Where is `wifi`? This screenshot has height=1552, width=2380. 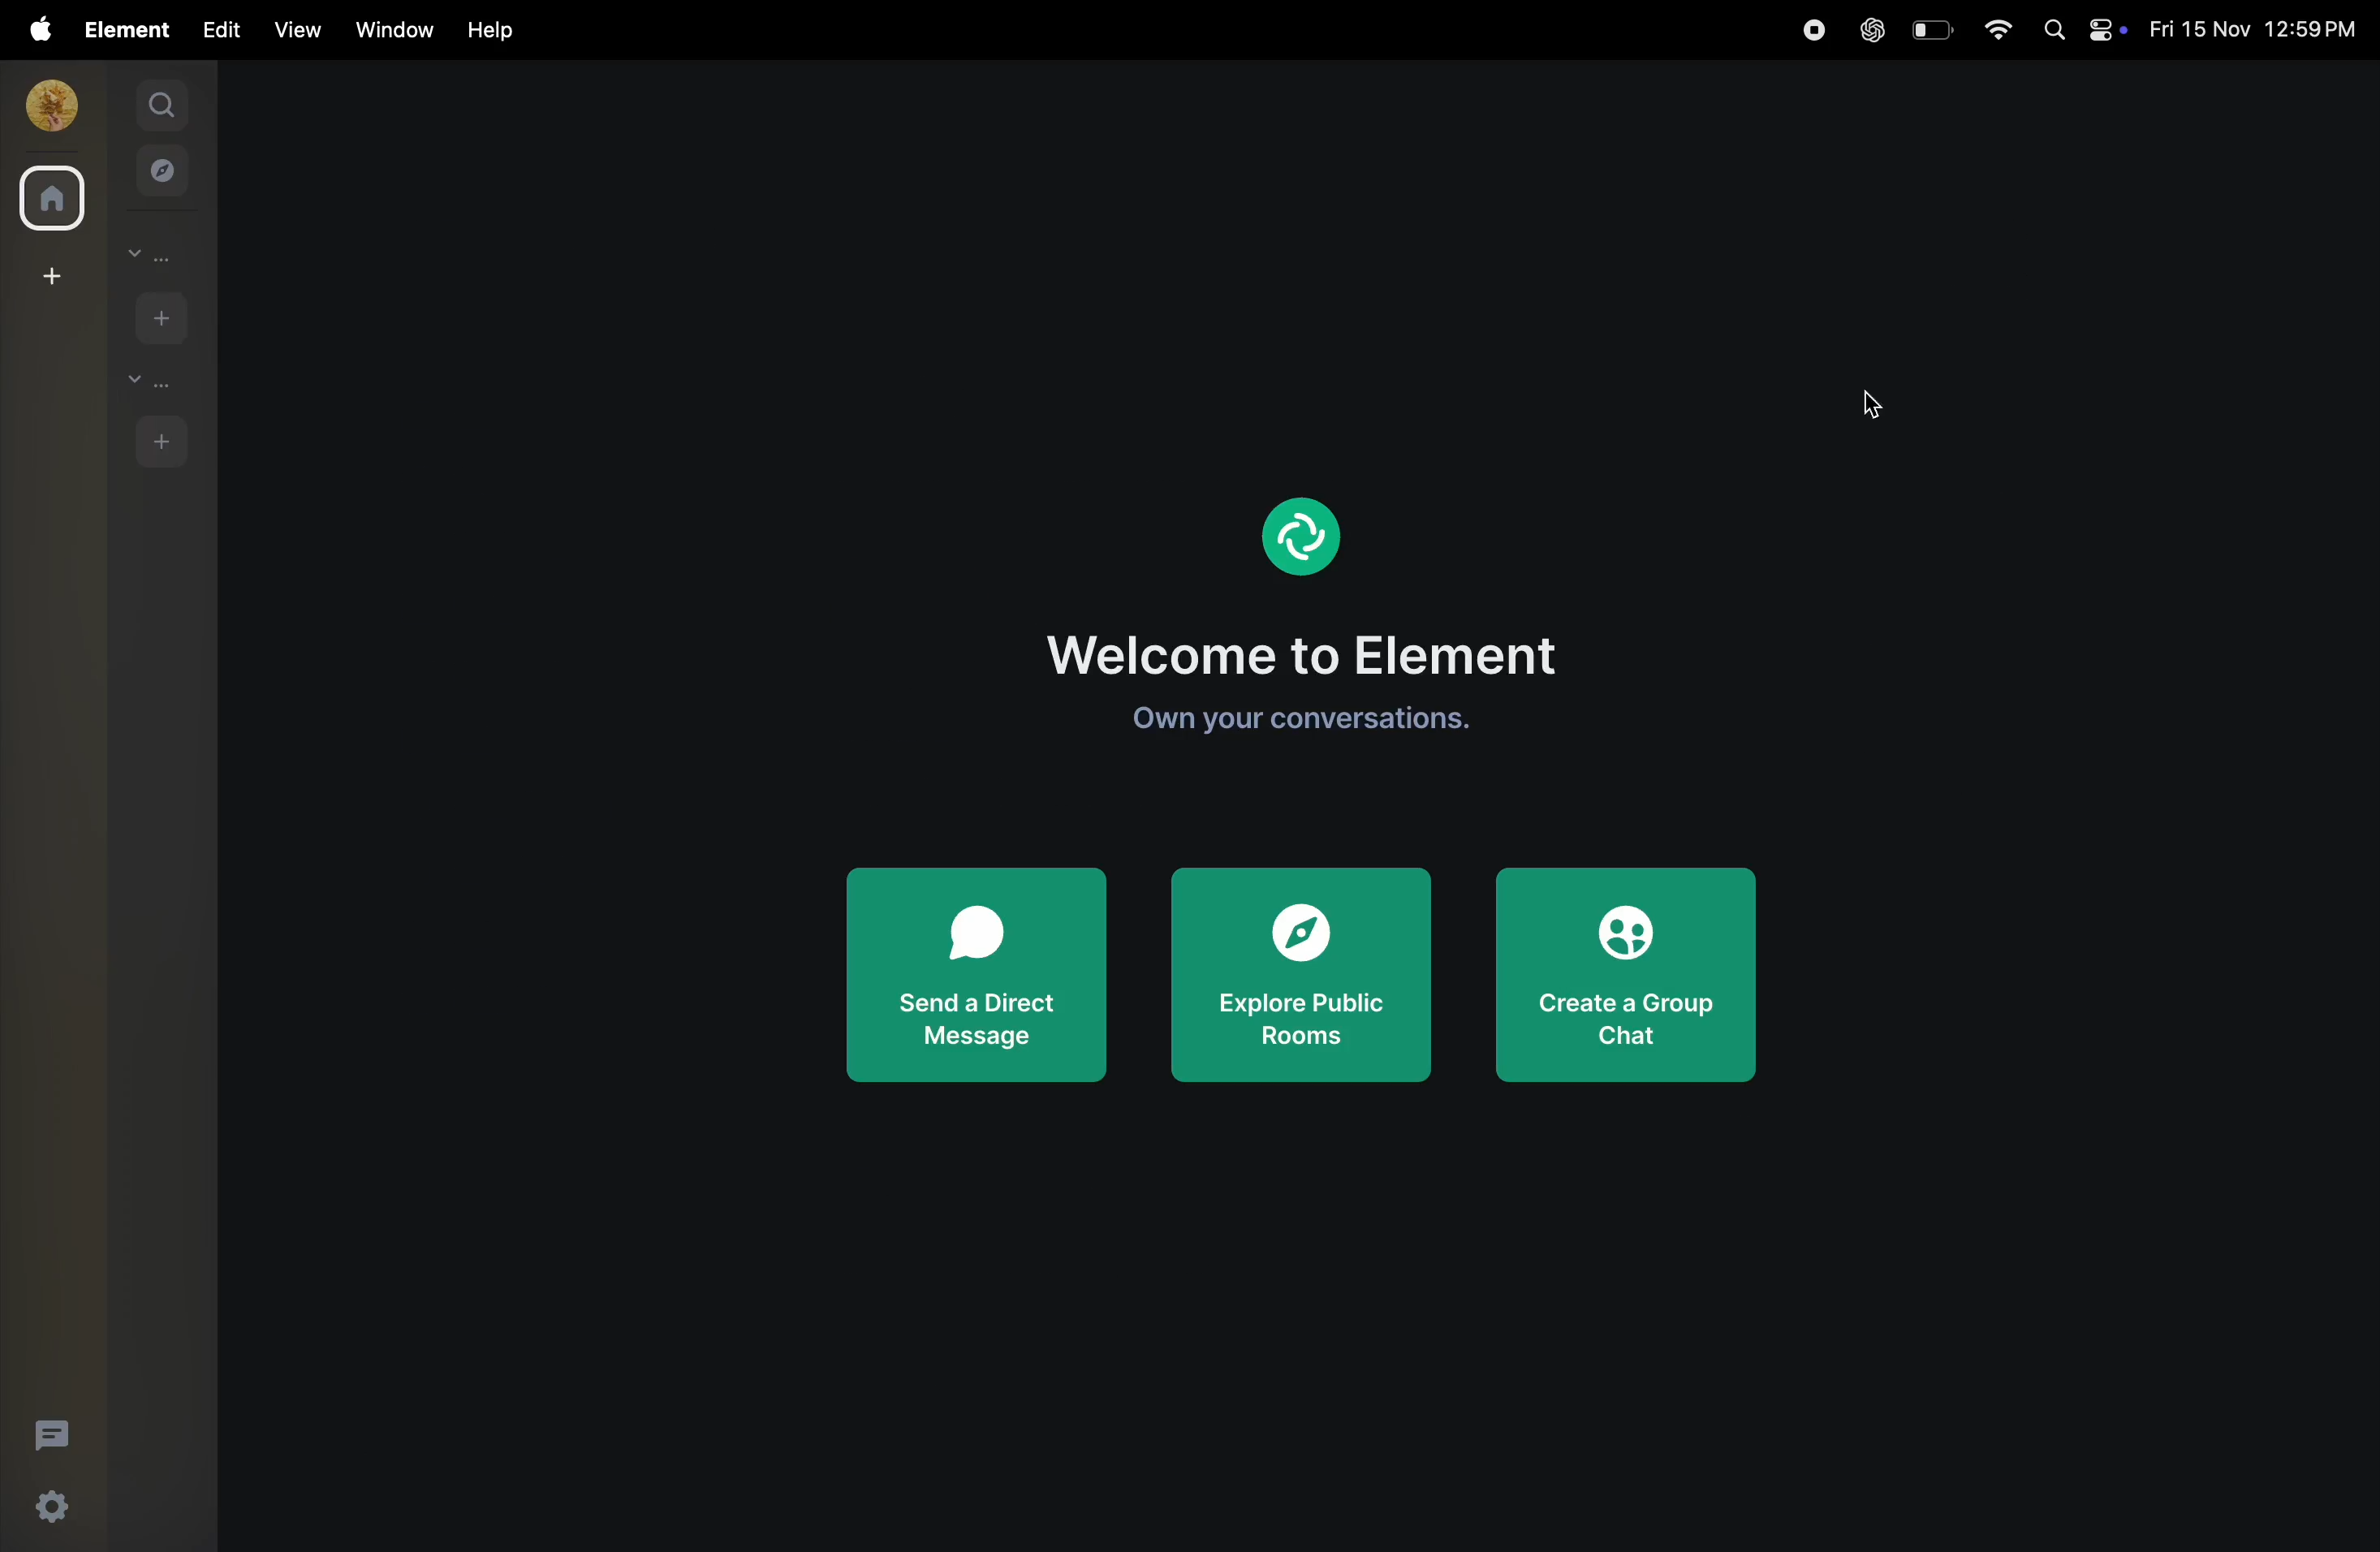
wifi is located at coordinates (2000, 31).